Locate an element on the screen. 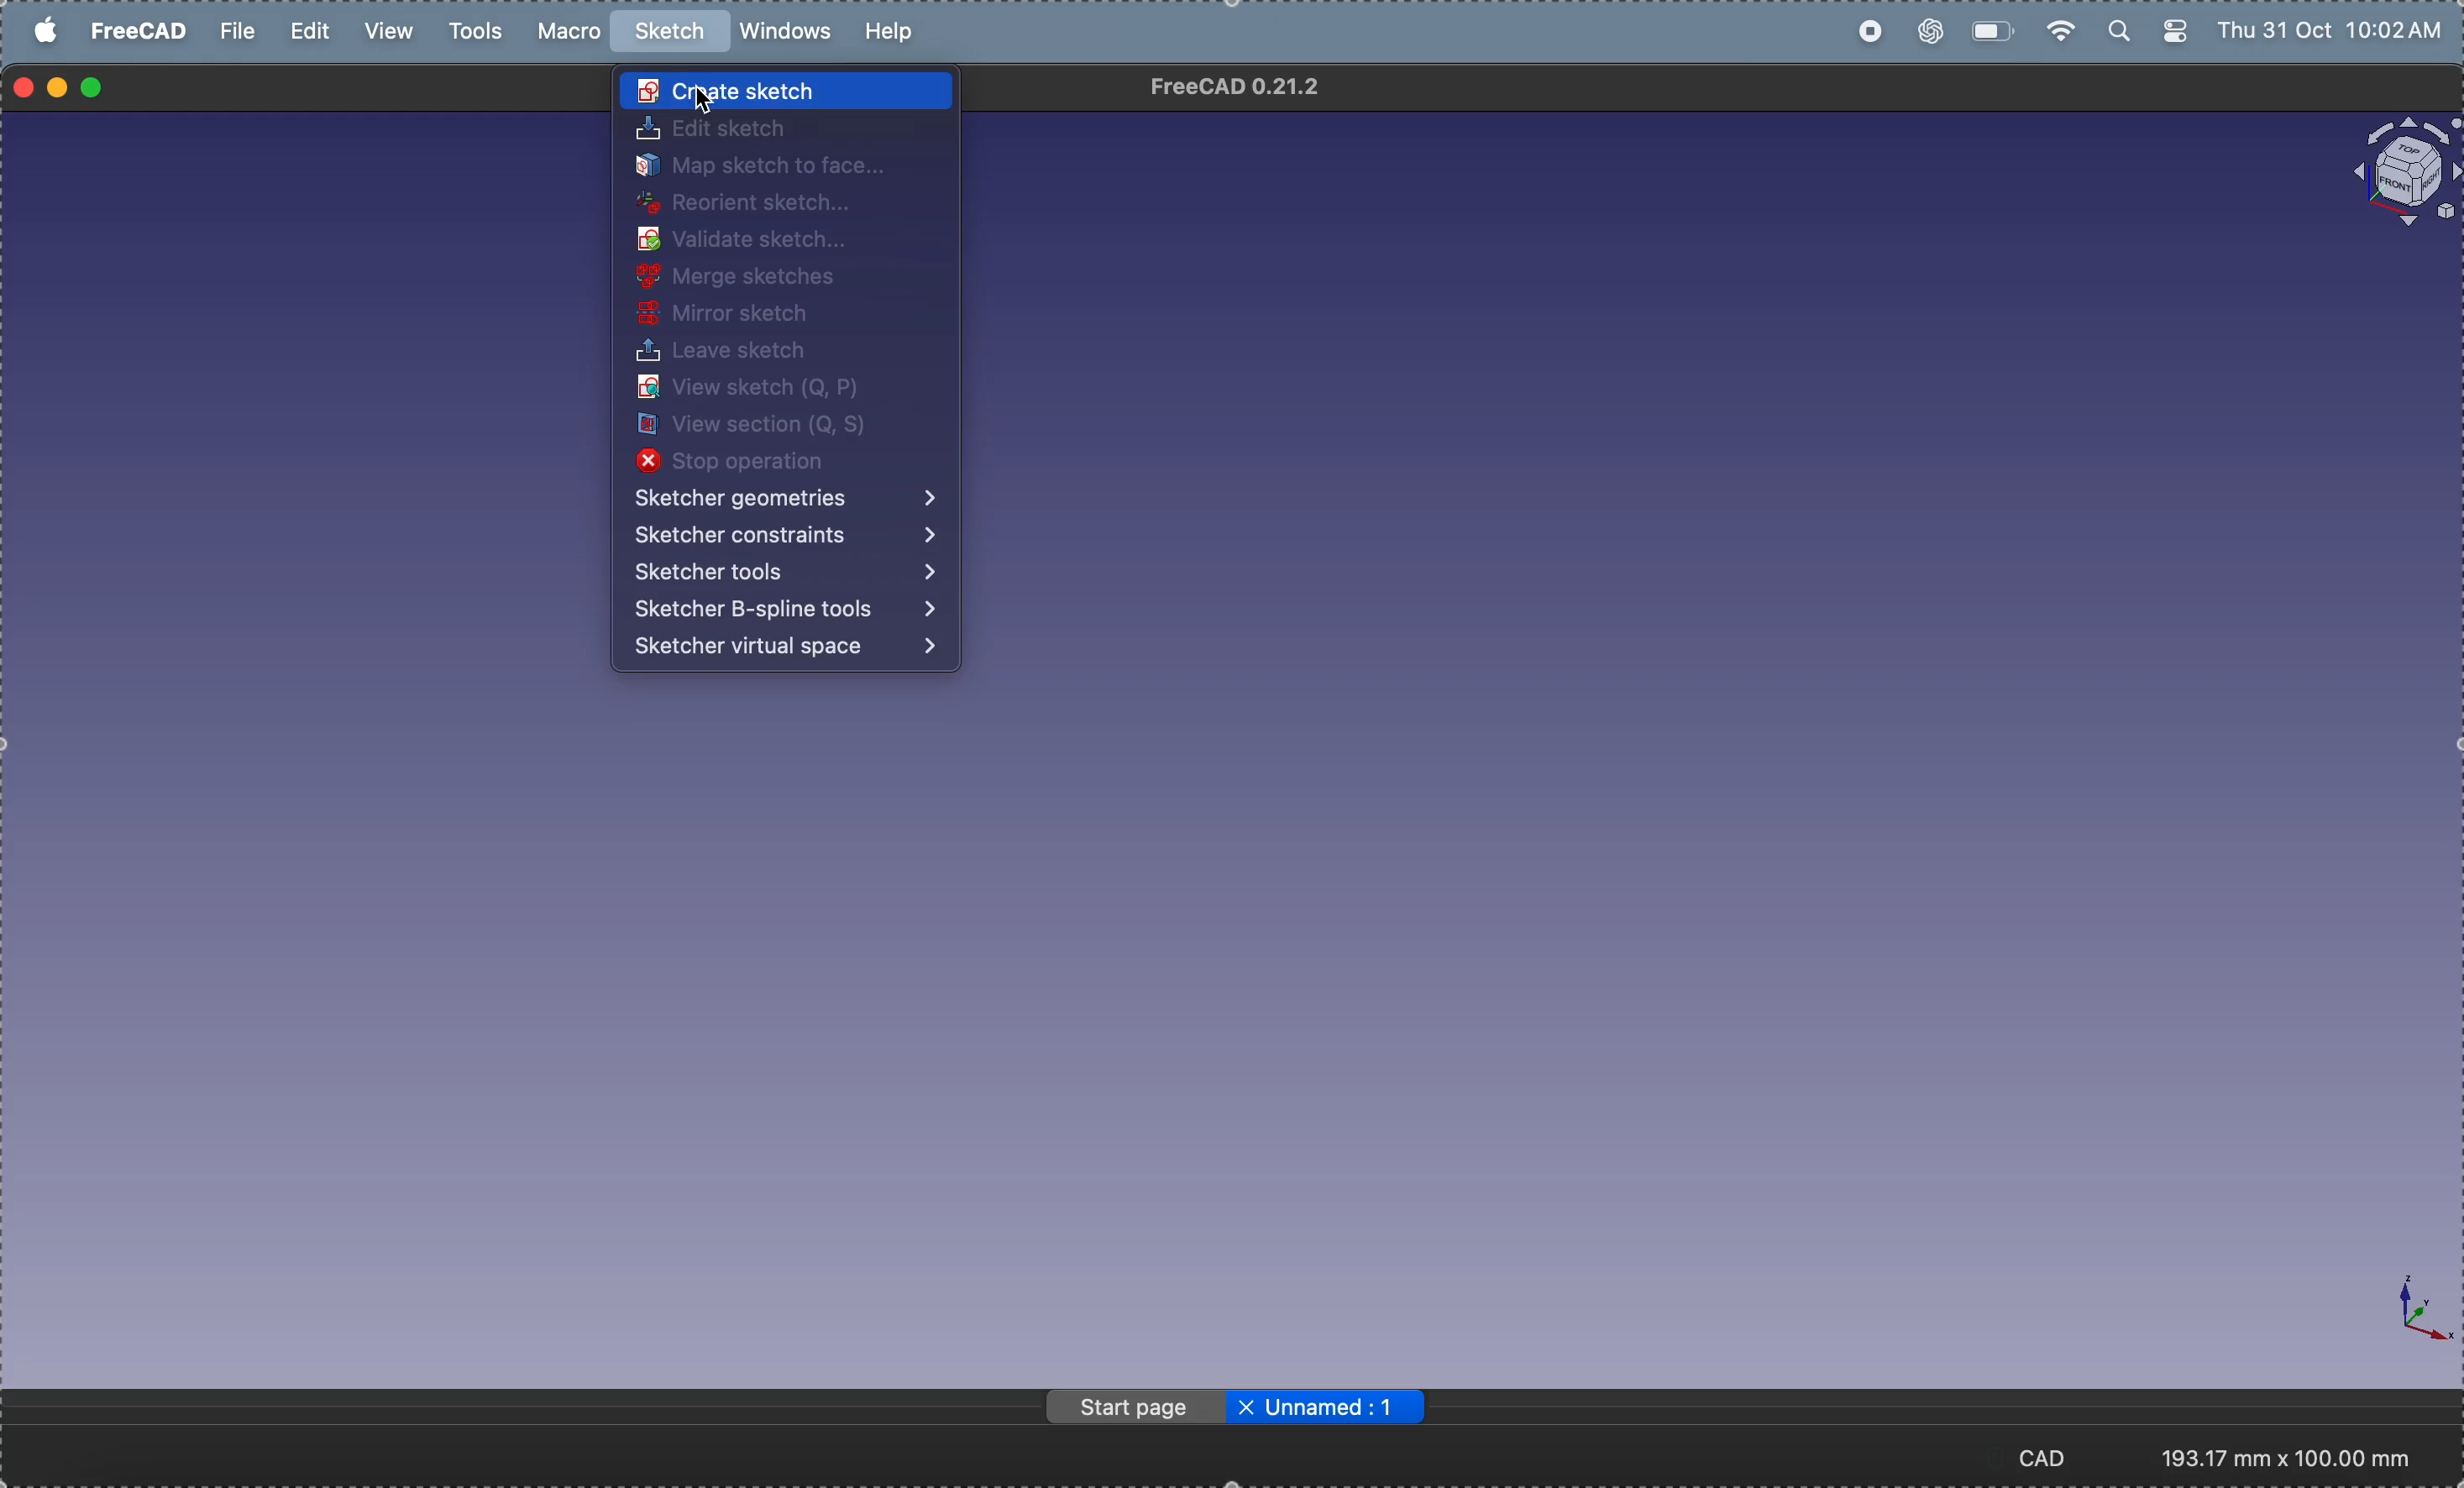 The image size is (2464, 1488). minimize is located at coordinates (61, 88).